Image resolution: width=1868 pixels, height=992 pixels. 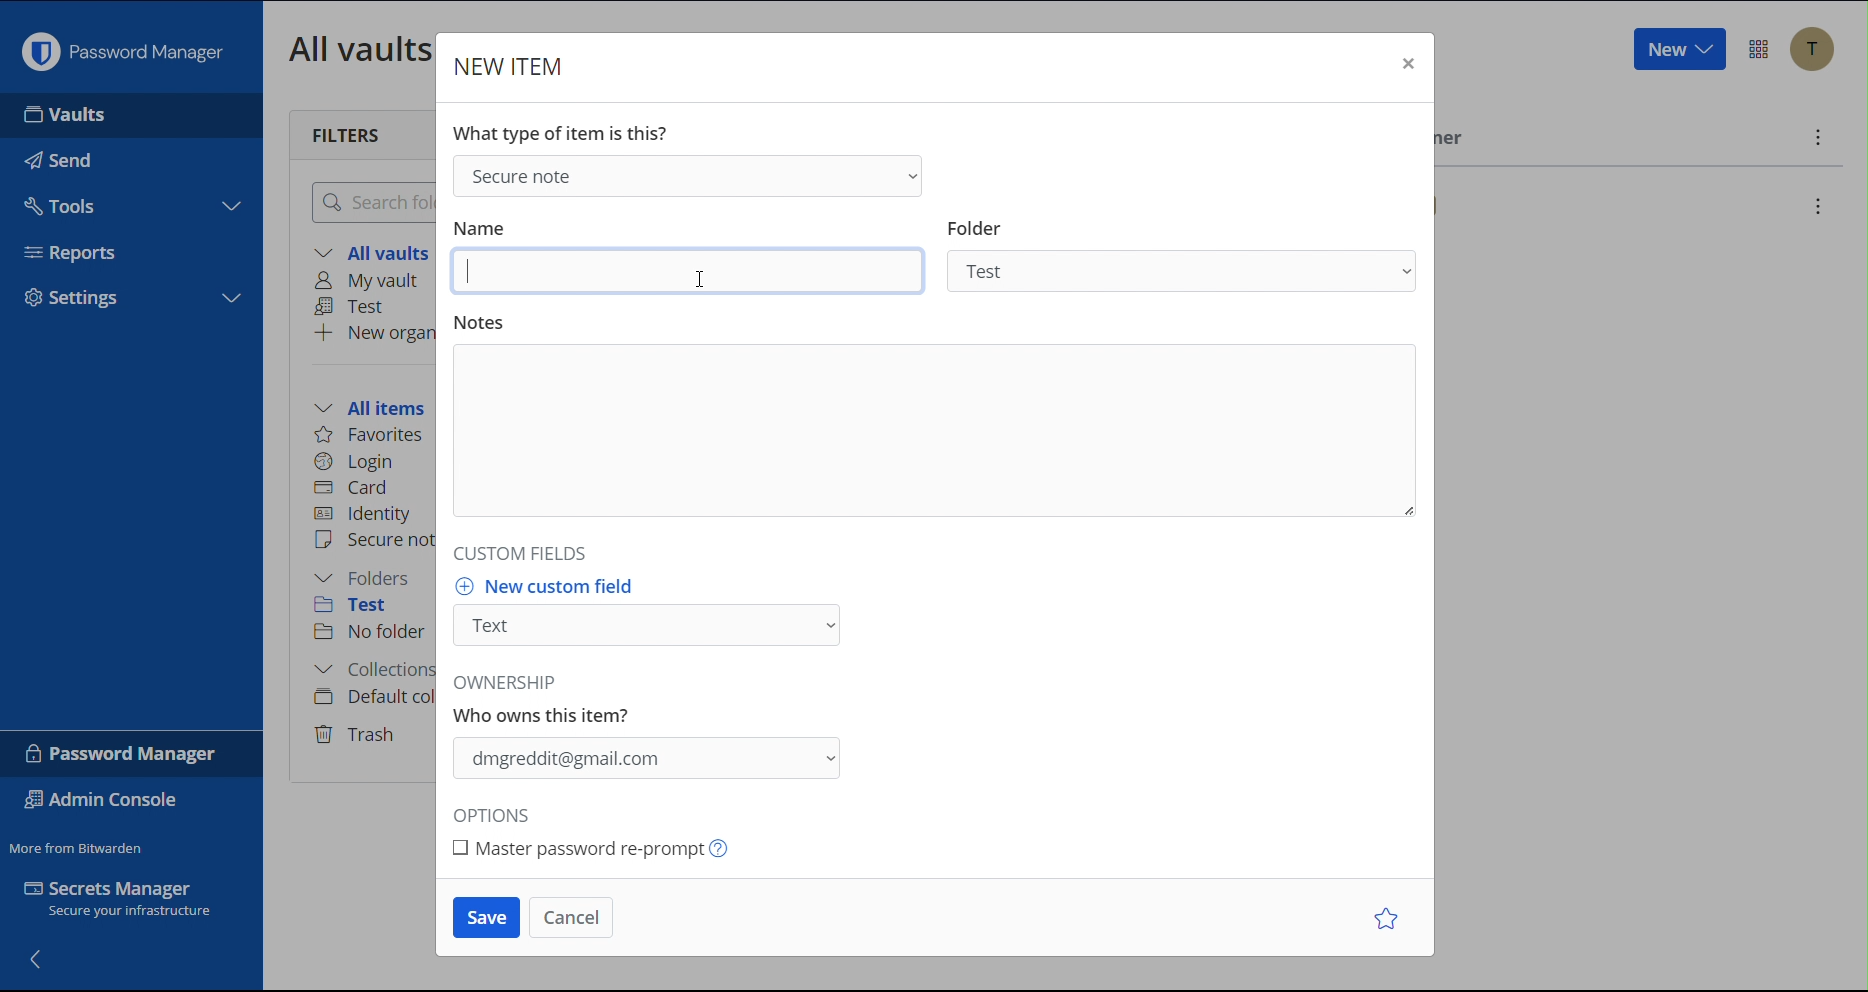 What do you see at coordinates (511, 66) in the screenshot?
I see `New Item` at bounding box center [511, 66].